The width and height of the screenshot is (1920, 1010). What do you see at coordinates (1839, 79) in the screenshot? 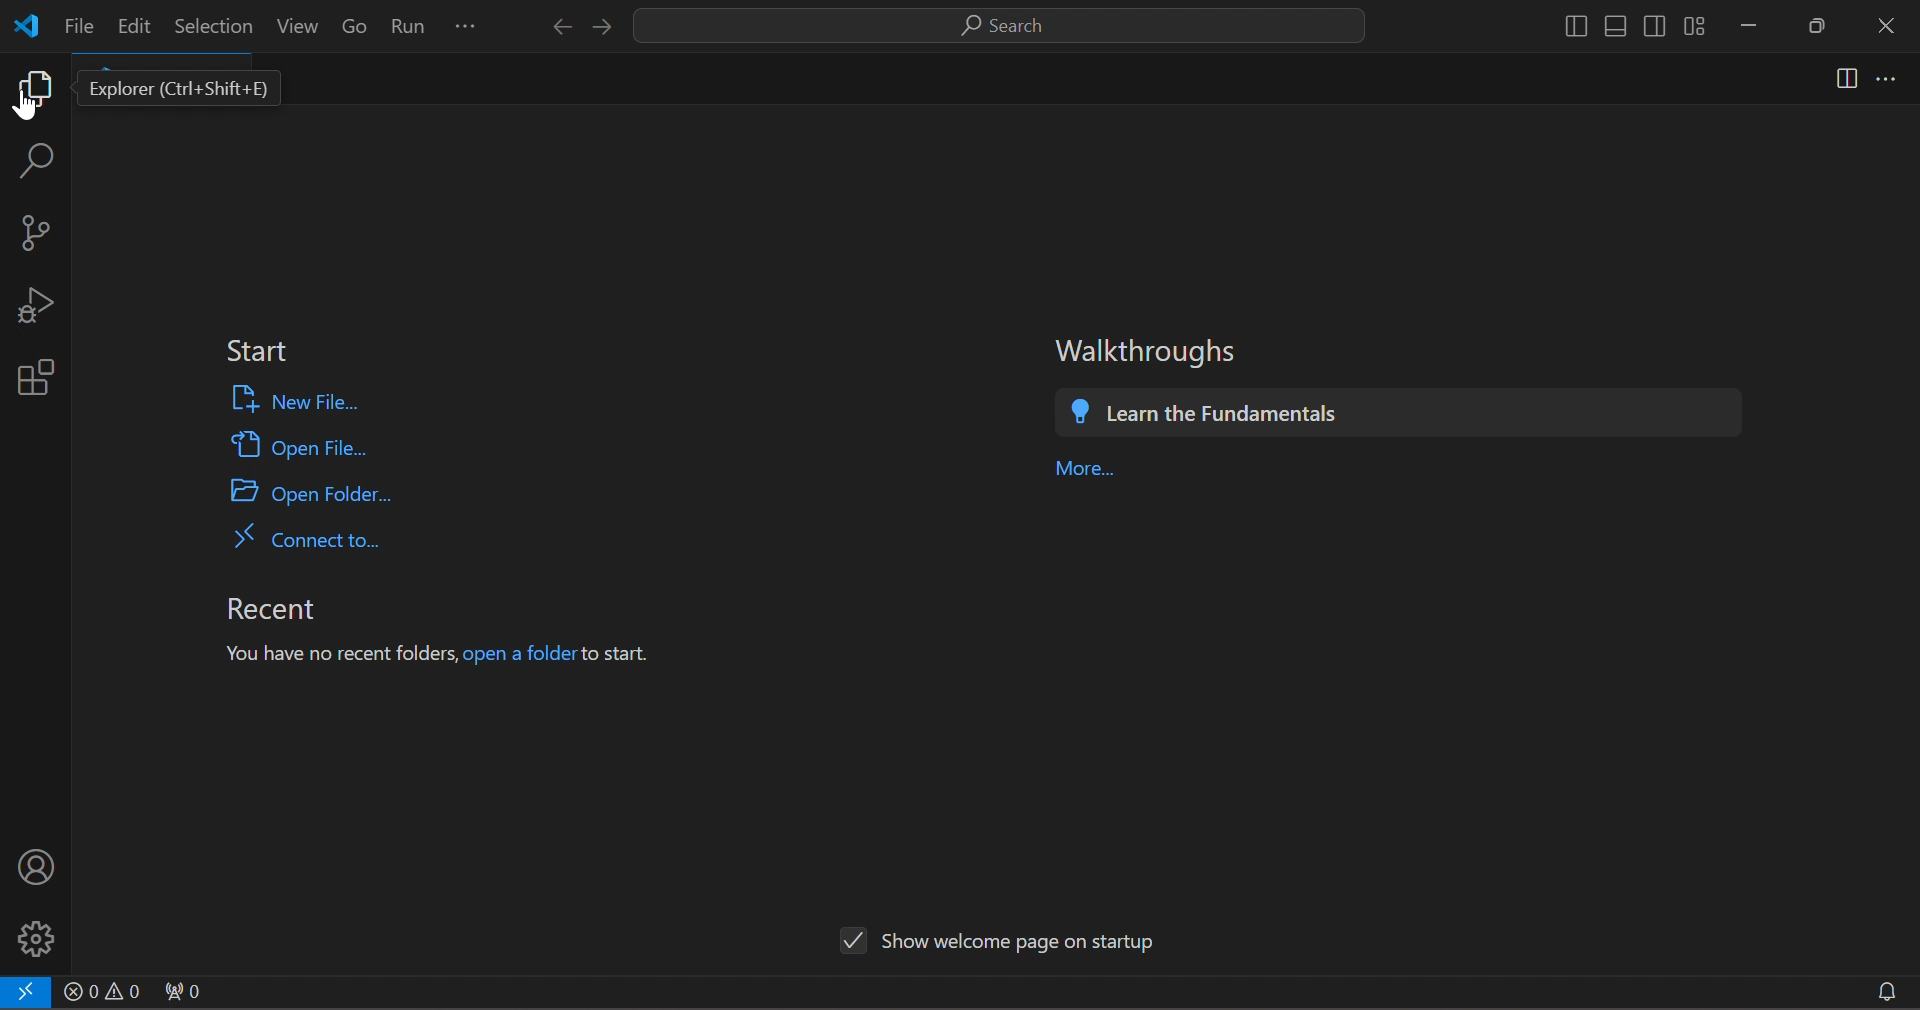
I see `views` at bounding box center [1839, 79].